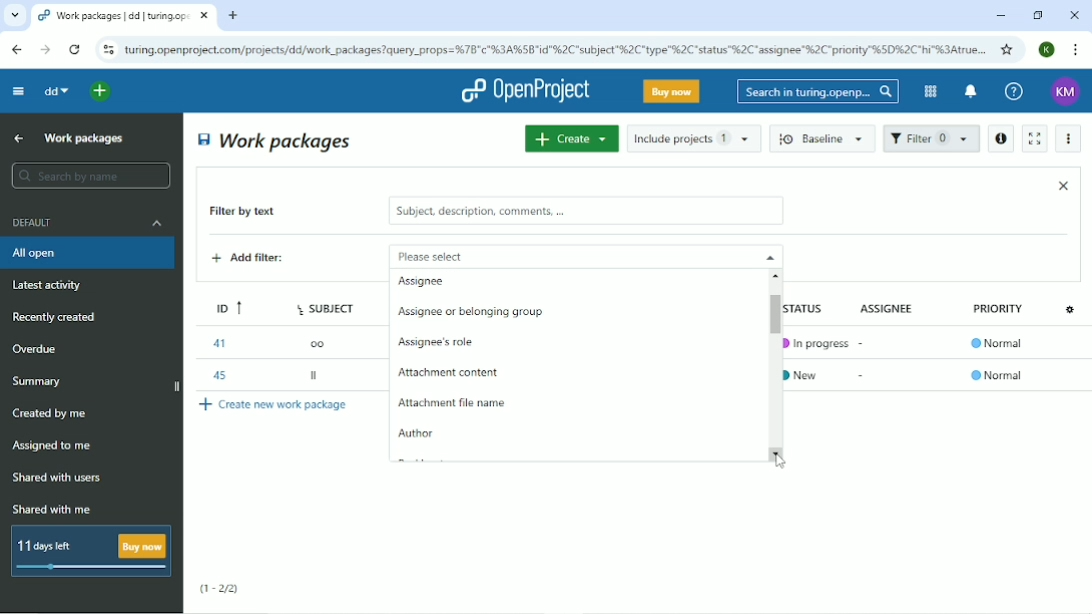 The width and height of the screenshot is (1092, 614). I want to click on Assignee or belonging group, so click(471, 313).